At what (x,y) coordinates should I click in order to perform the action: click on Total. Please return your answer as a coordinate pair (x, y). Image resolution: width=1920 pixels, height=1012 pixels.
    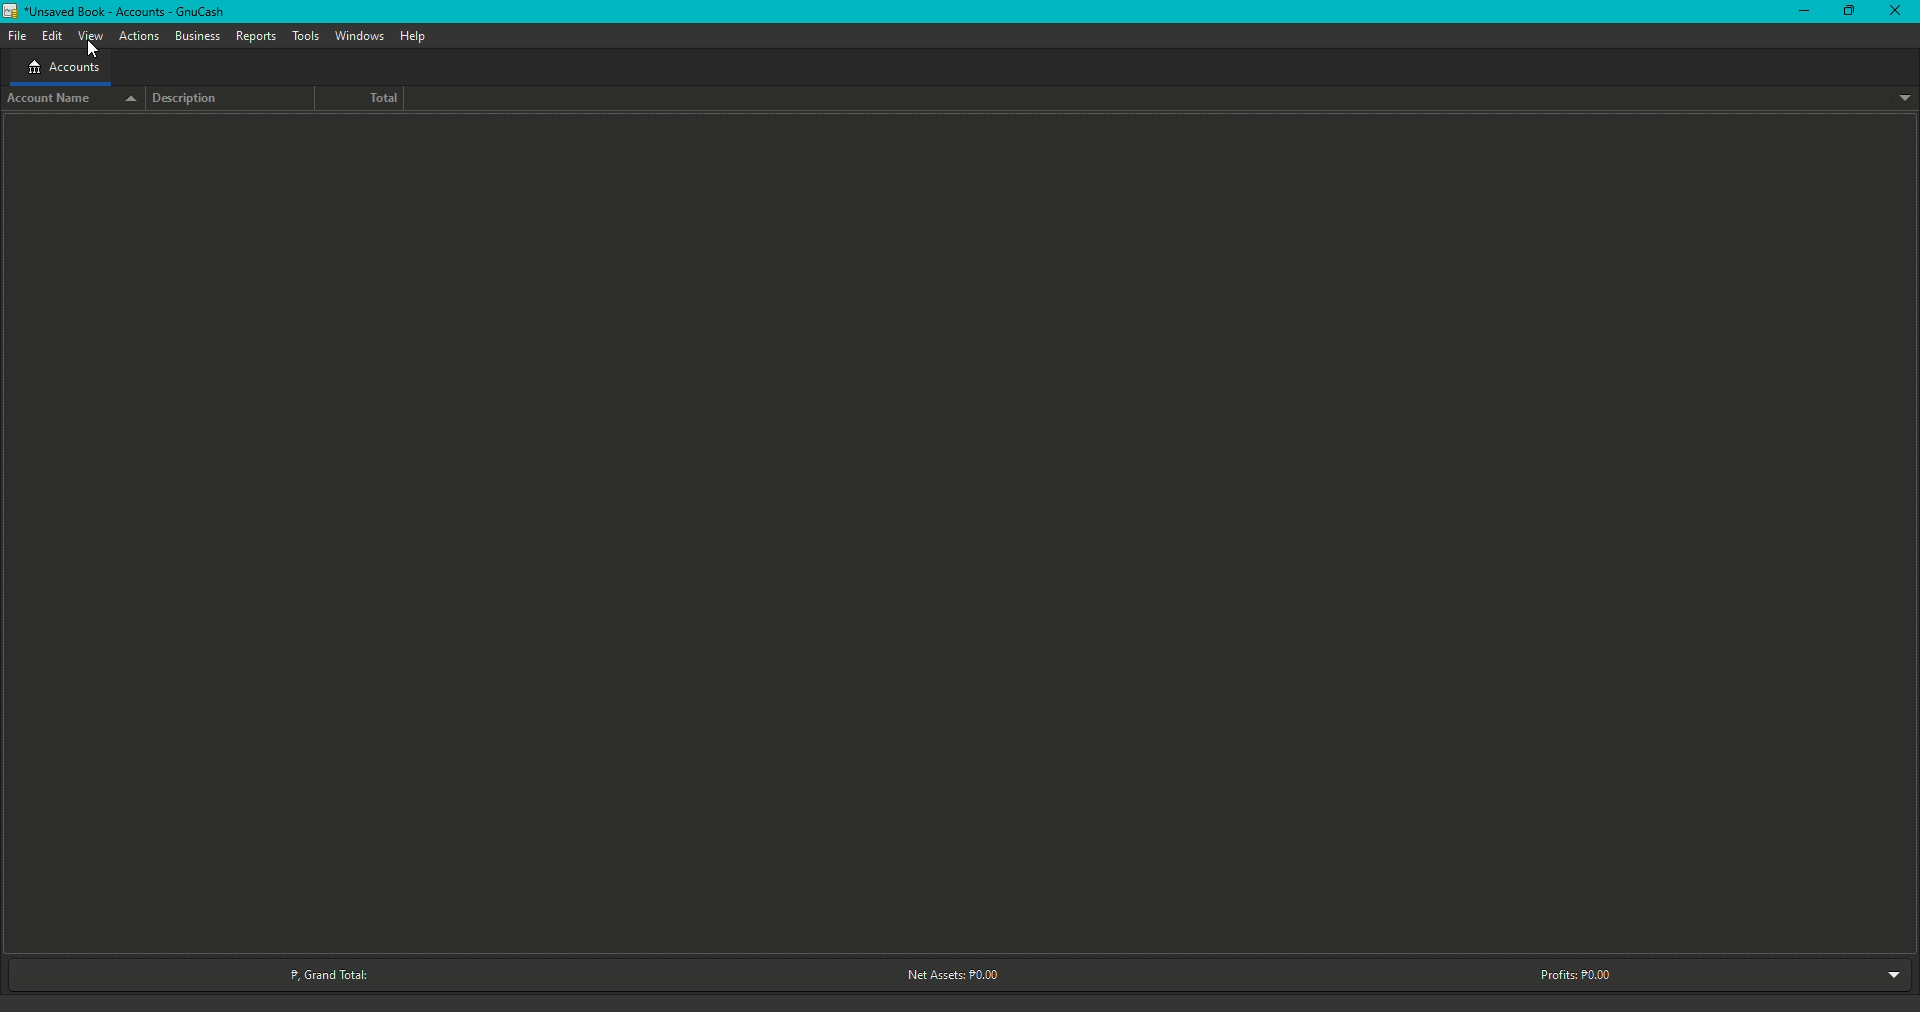
    Looking at the image, I should click on (369, 98).